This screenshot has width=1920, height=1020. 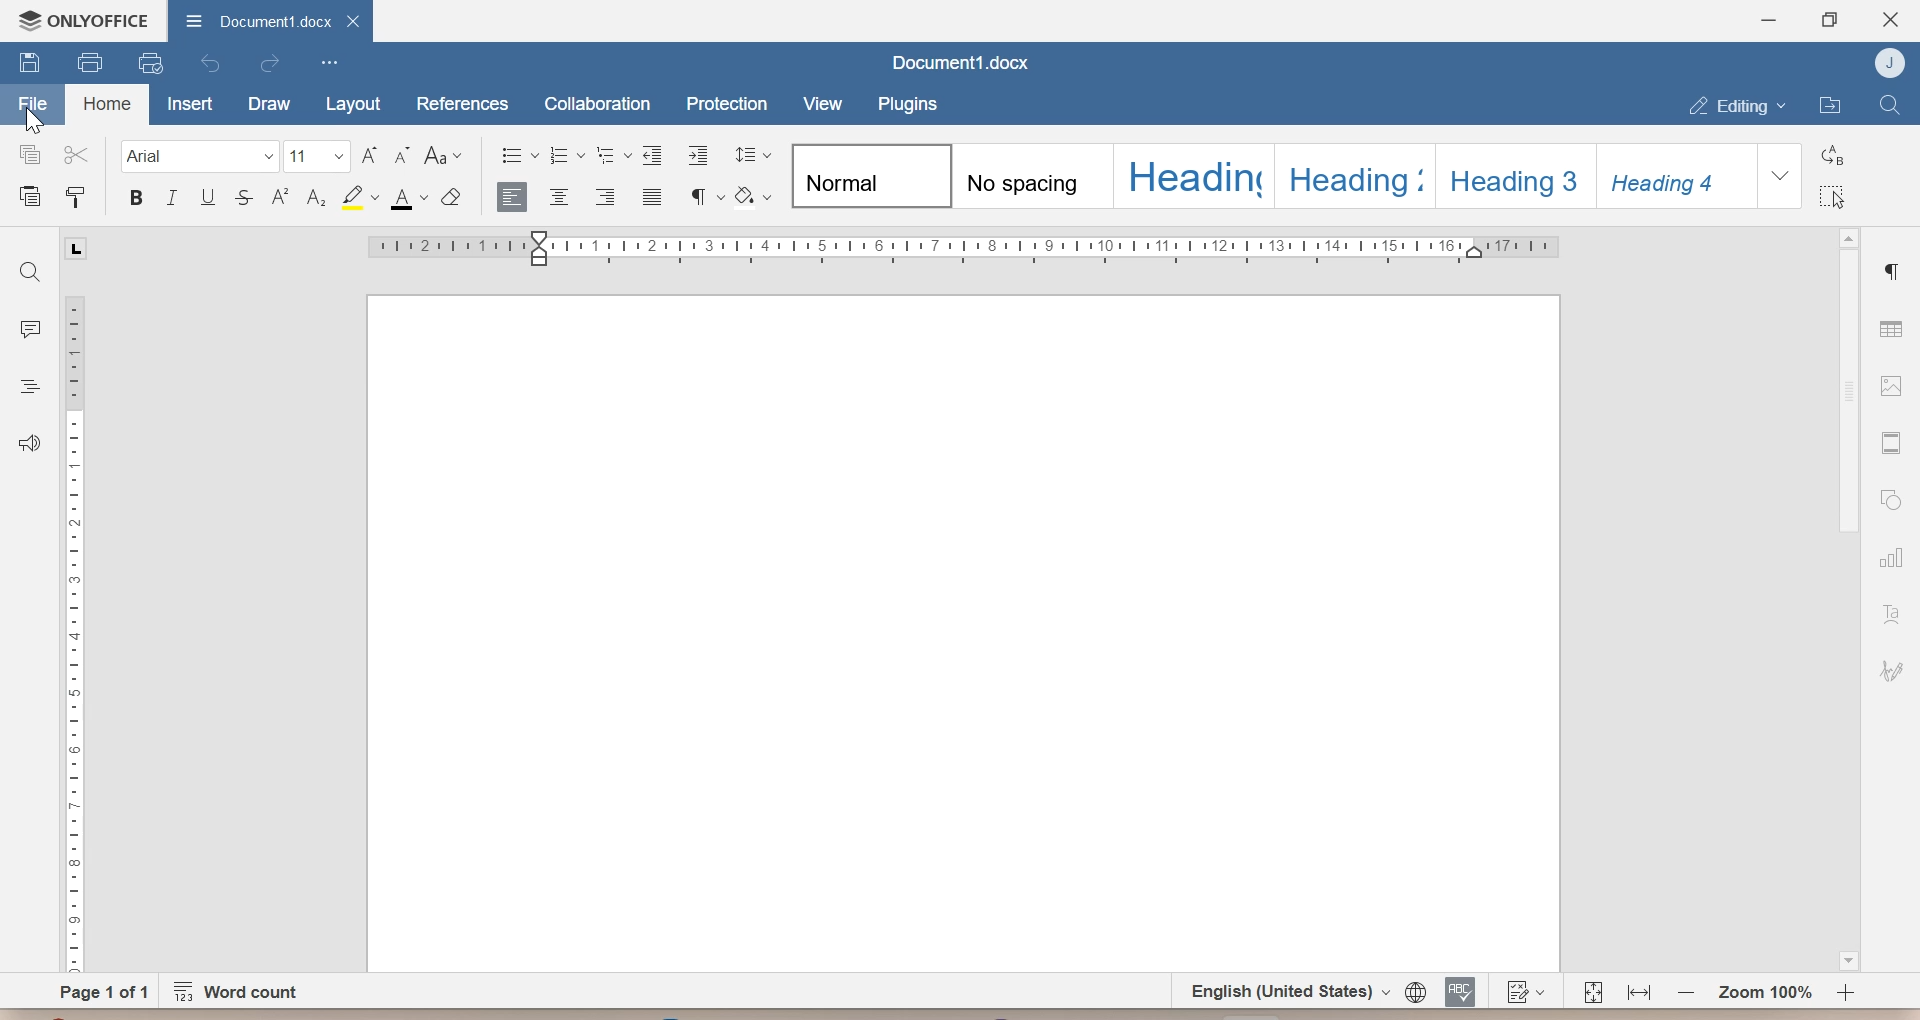 I want to click on Zoom out, so click(x=1638, y=991).